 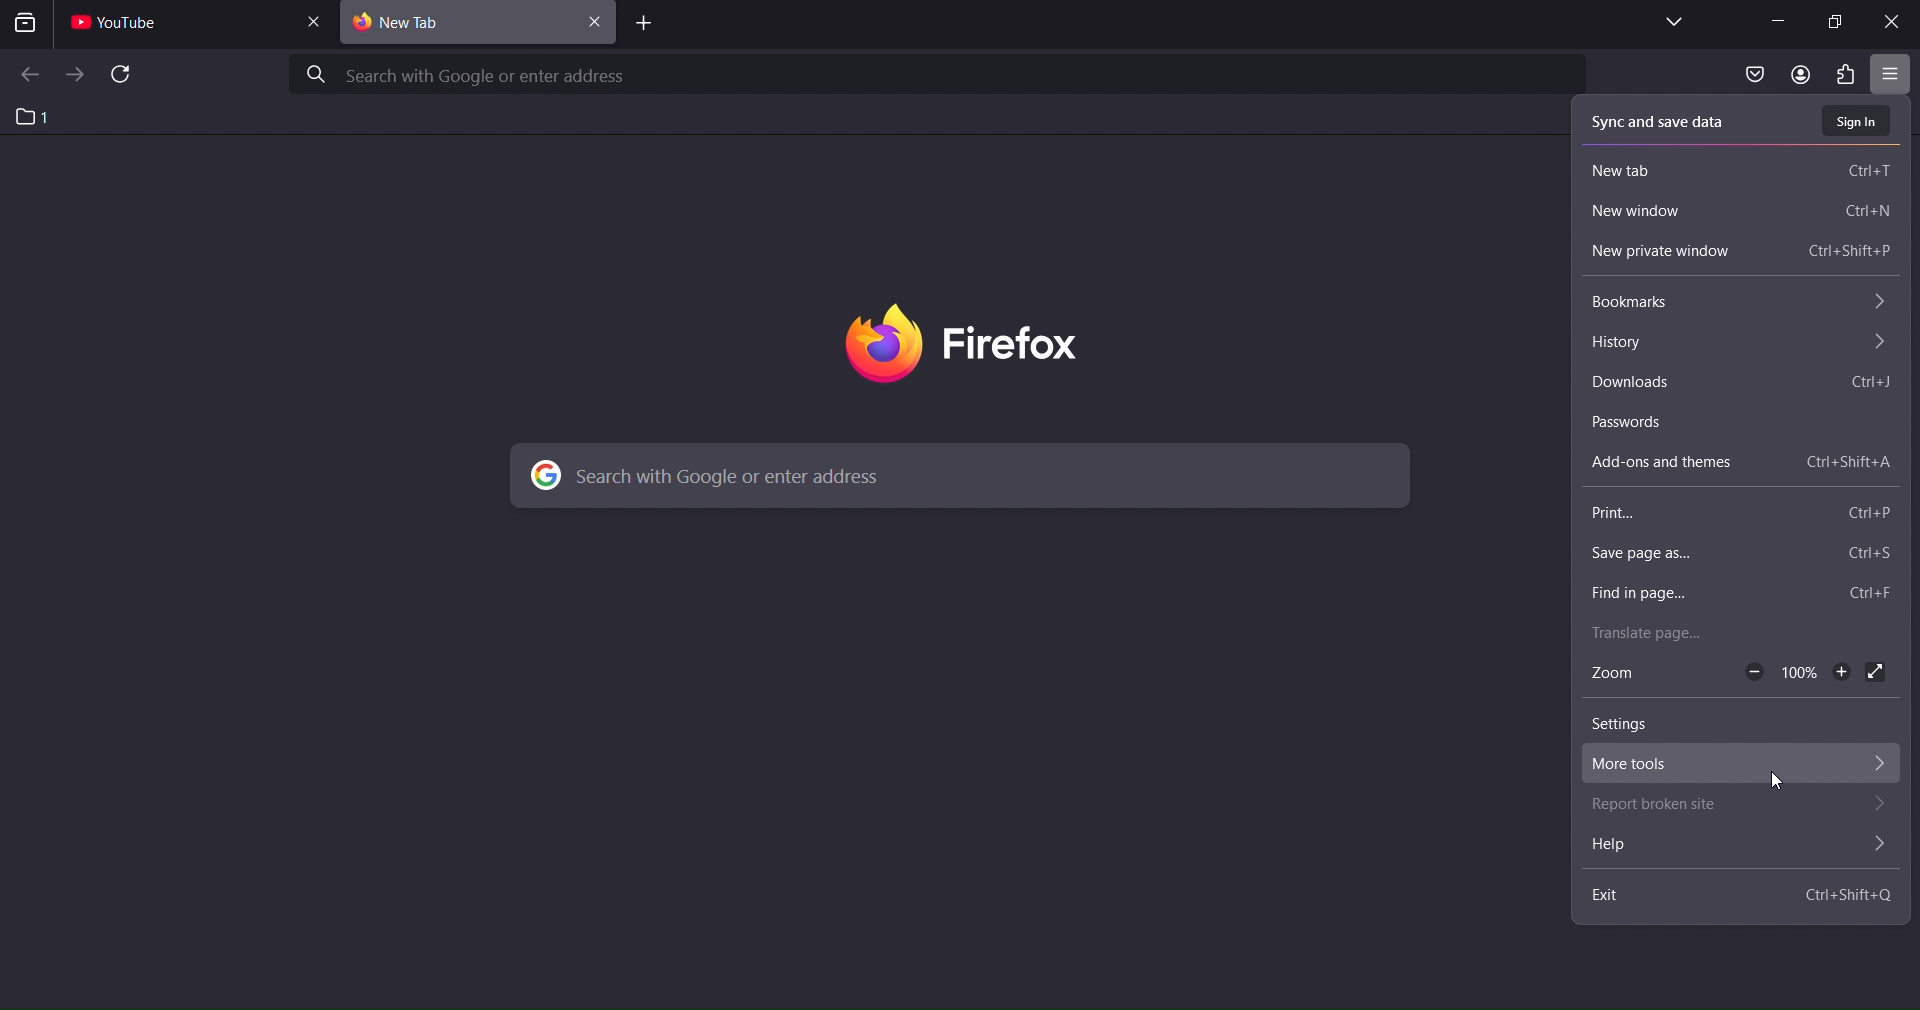 I want to click on translate page, so click(x=1659, y=632).